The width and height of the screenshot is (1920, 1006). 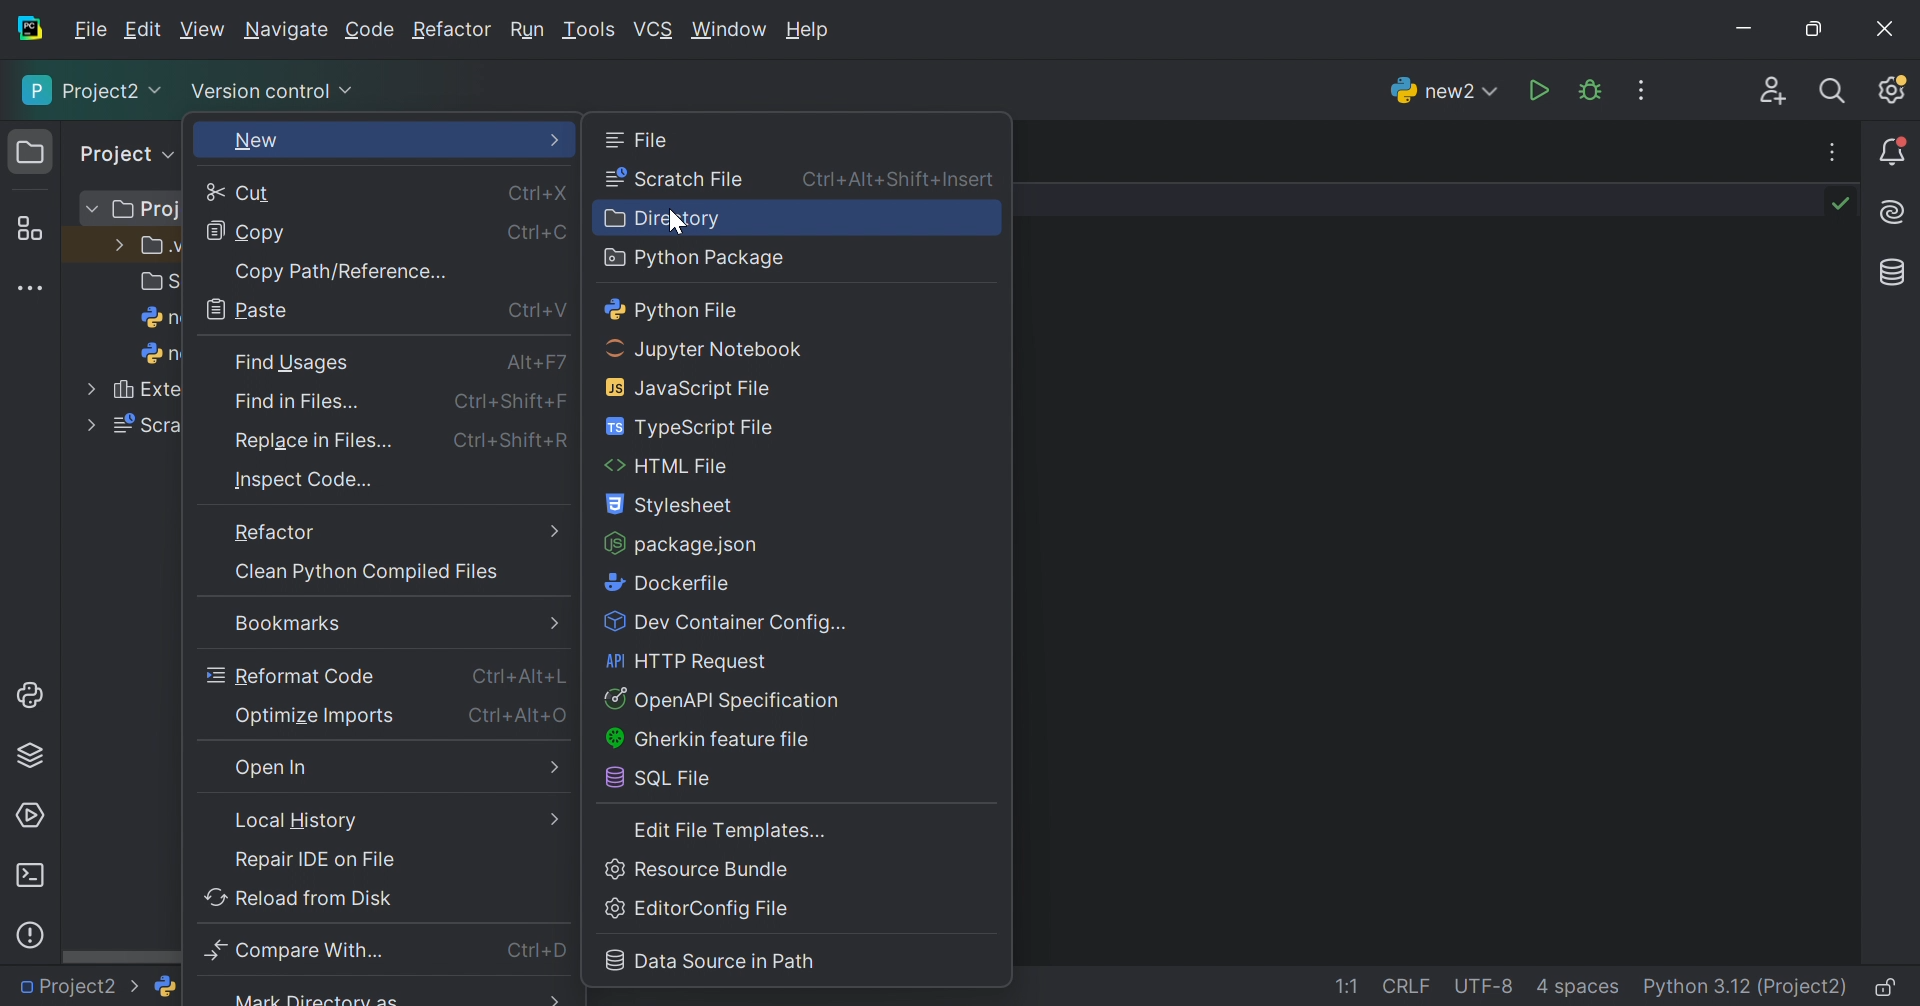 What do you see at coordinates (34, 876) in the screenshot?
I see `terminal` at bounding box center [34, 876].